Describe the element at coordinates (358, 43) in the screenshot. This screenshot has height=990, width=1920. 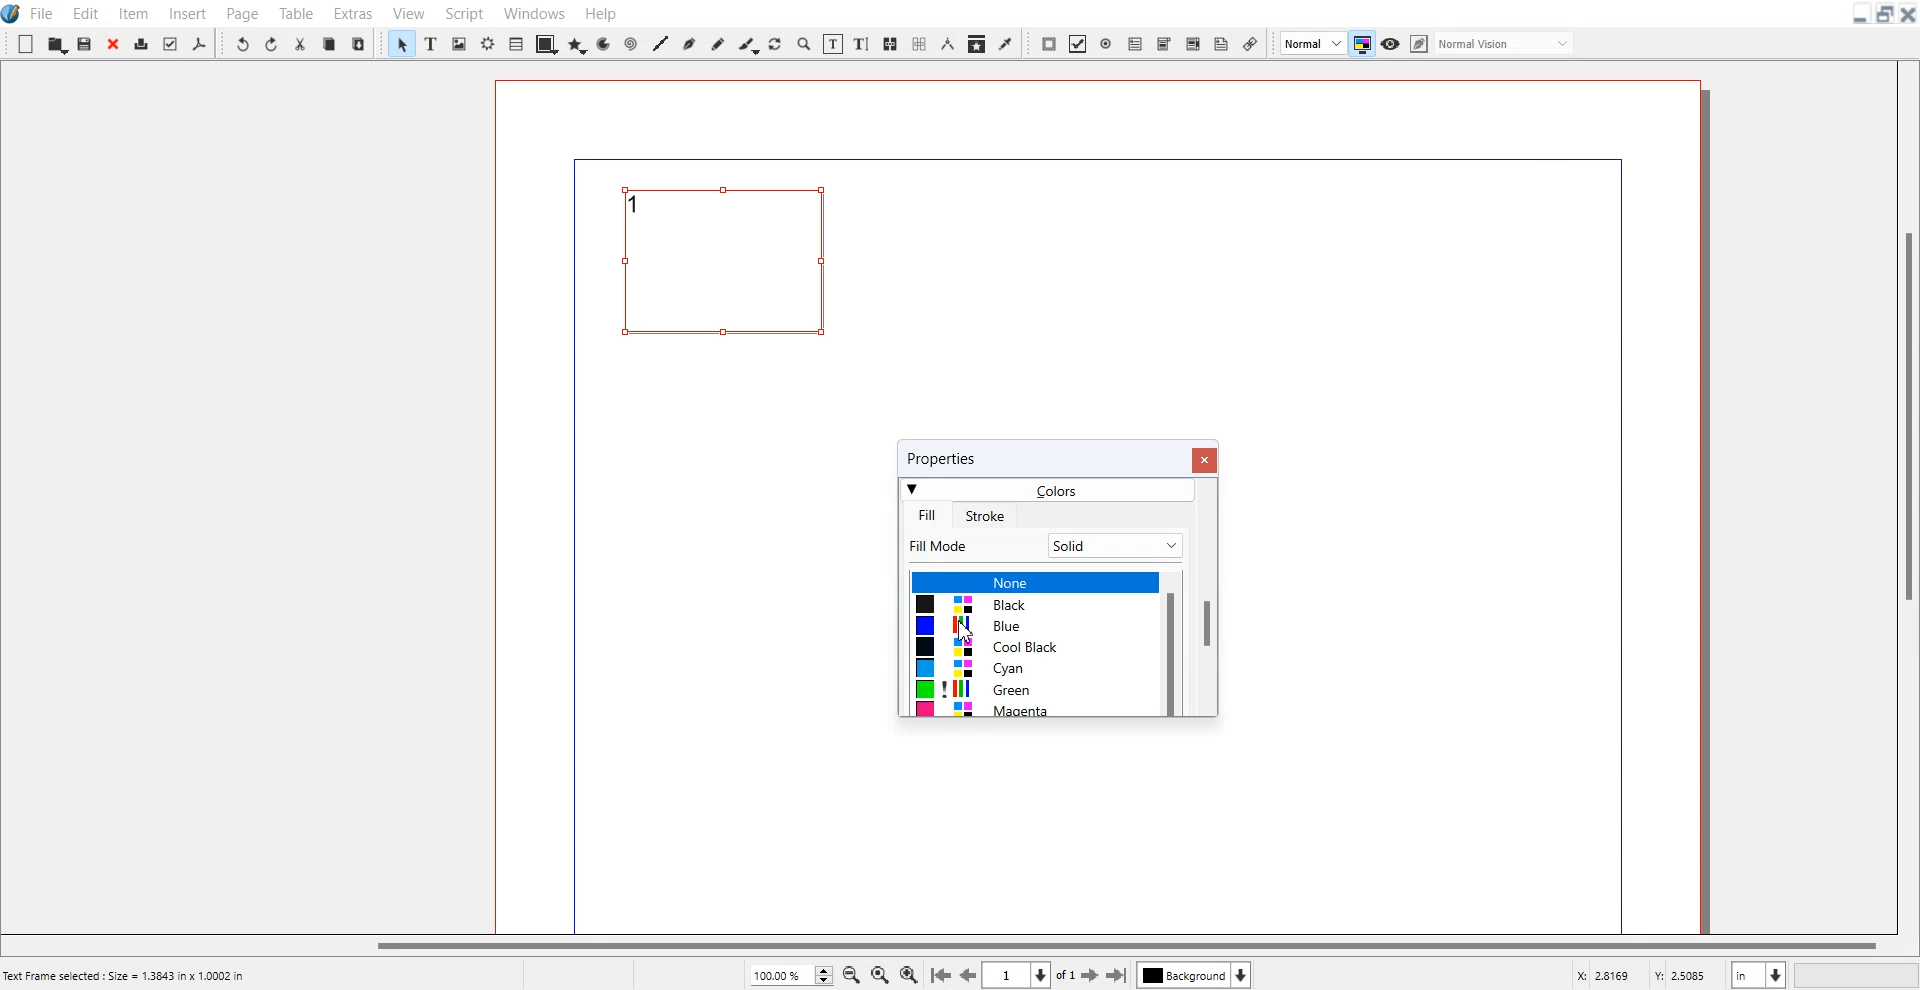
I see `Paste` at that location.